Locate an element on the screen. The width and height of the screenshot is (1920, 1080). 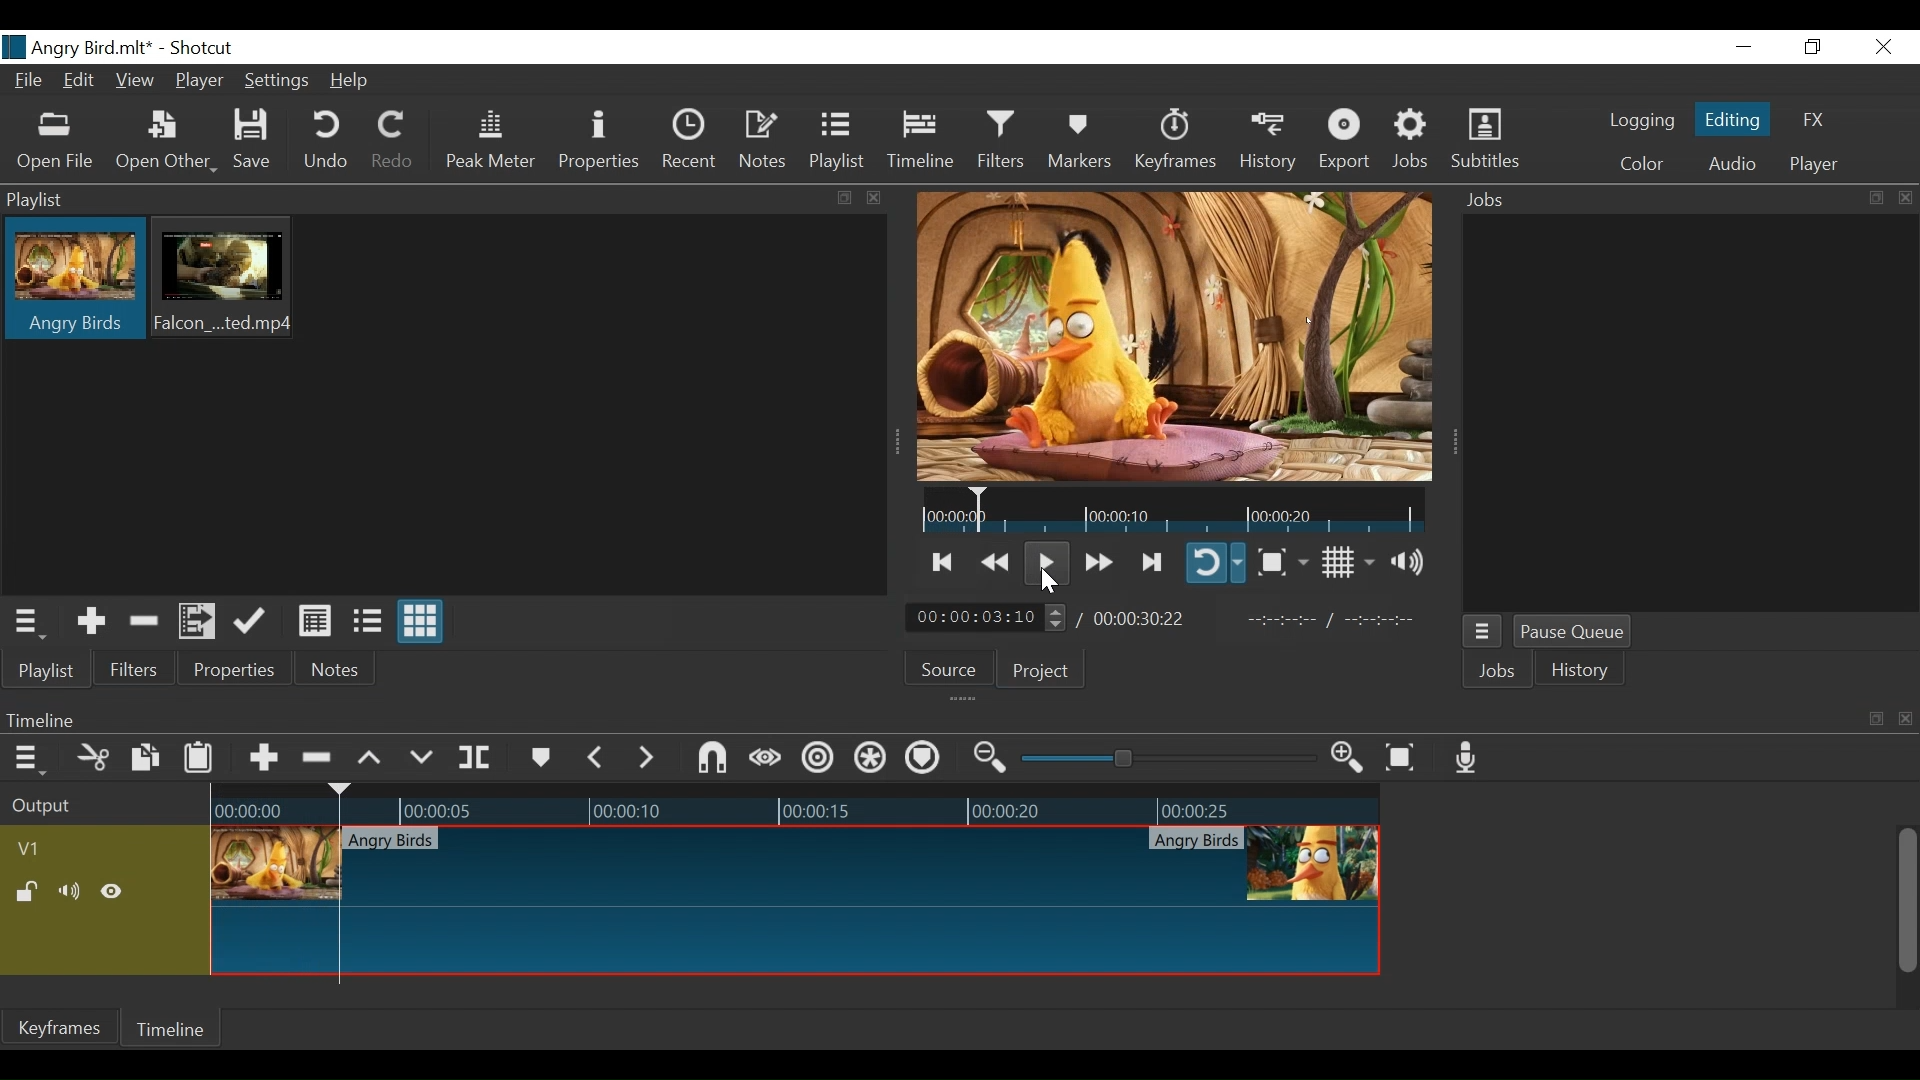
Clip is located at coordinates (229, 280).